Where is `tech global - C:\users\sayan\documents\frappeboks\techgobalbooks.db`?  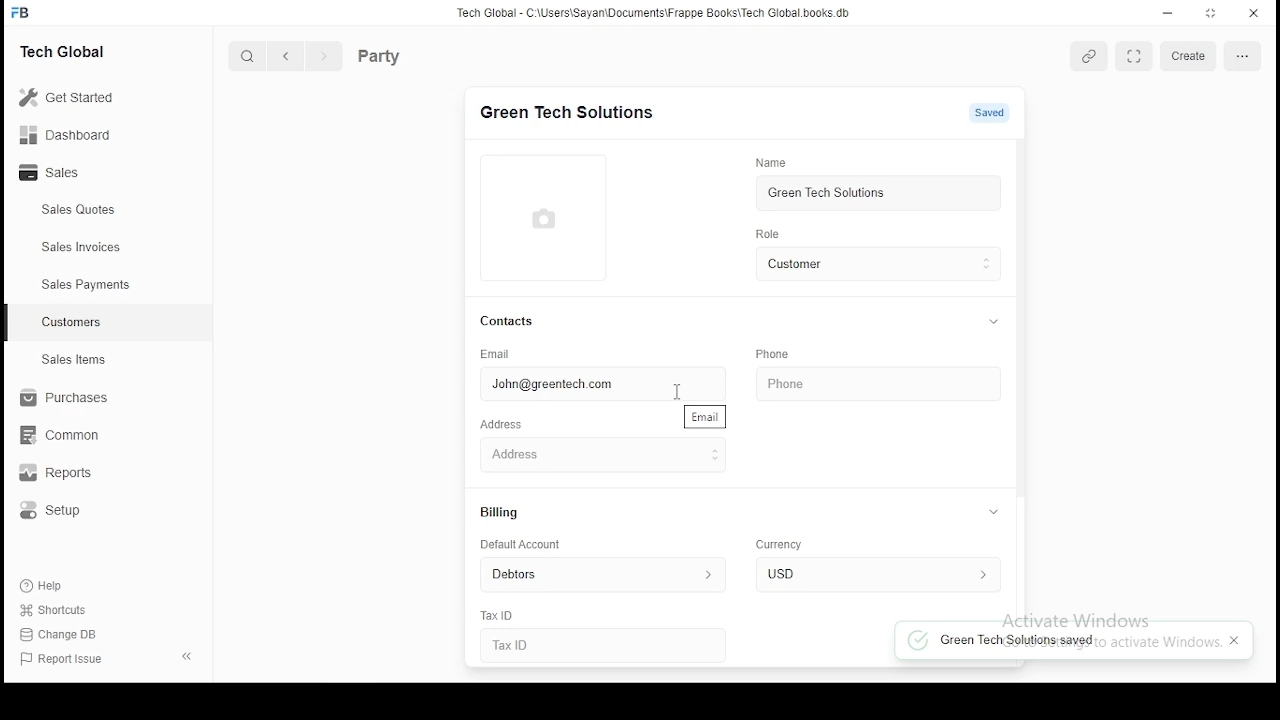
tech global - C:\users\sayan\documents\frappeboks\techgobalbooks.db is located at coordinates (655, 13).